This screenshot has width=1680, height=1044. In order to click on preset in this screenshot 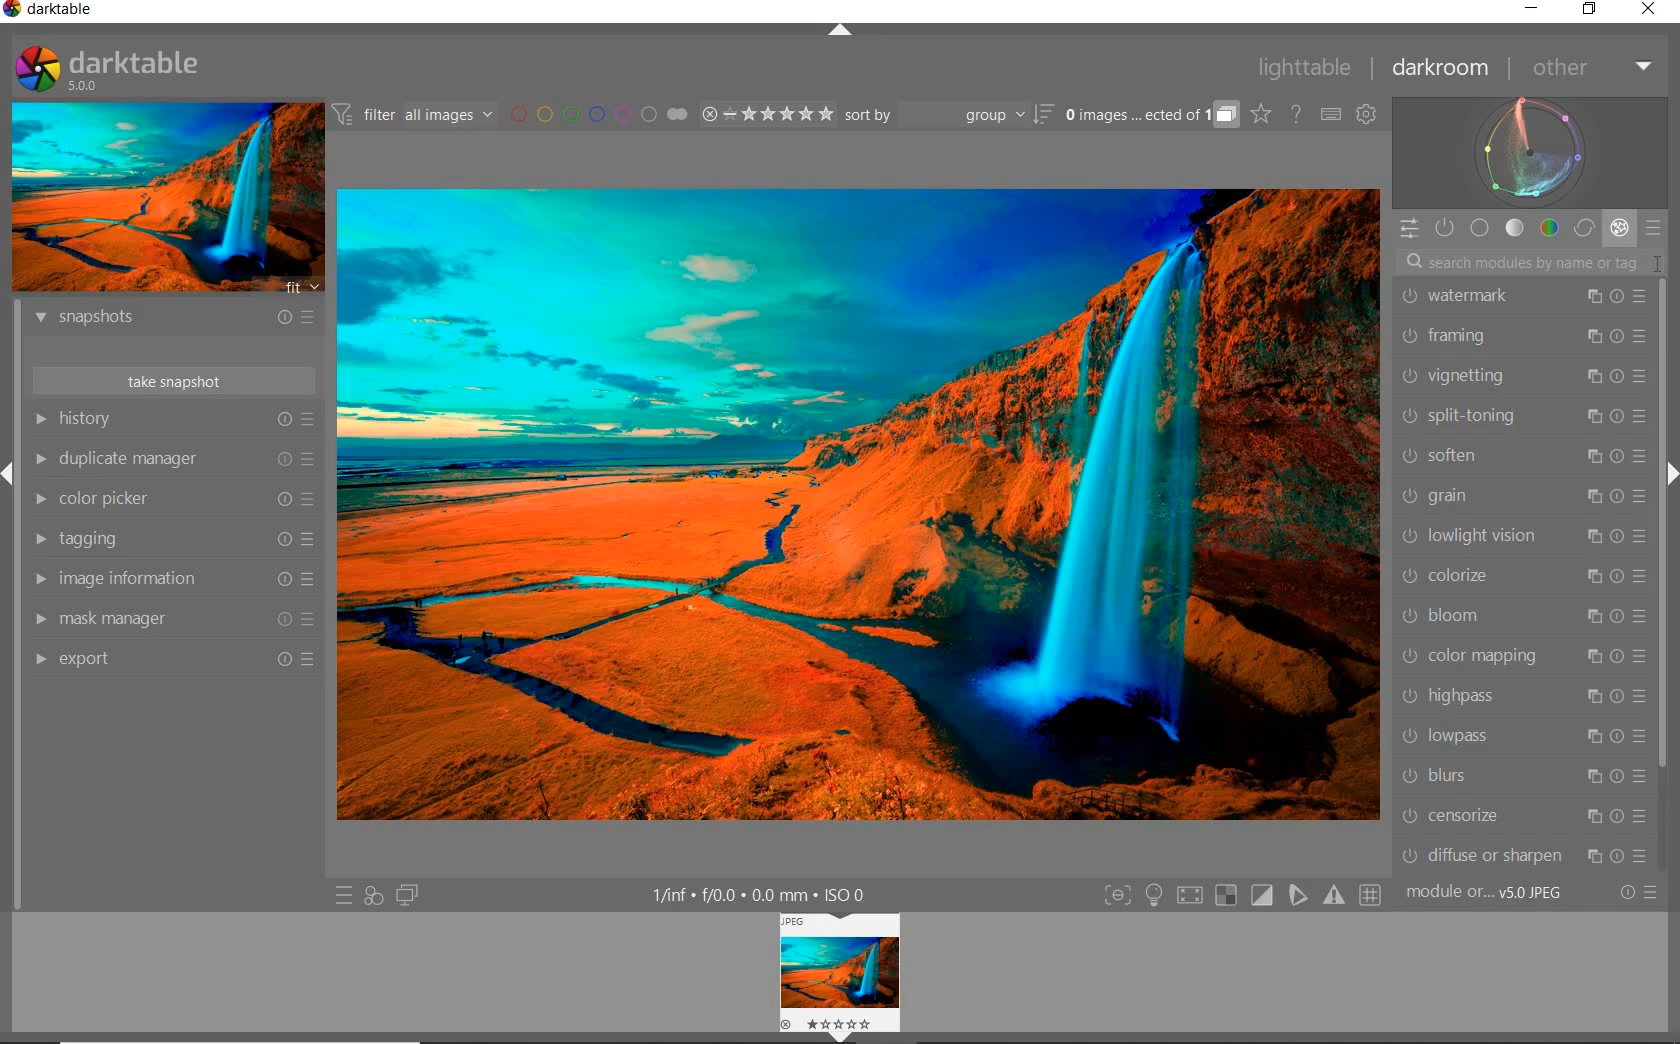, I will do `click(1655, 225)`.